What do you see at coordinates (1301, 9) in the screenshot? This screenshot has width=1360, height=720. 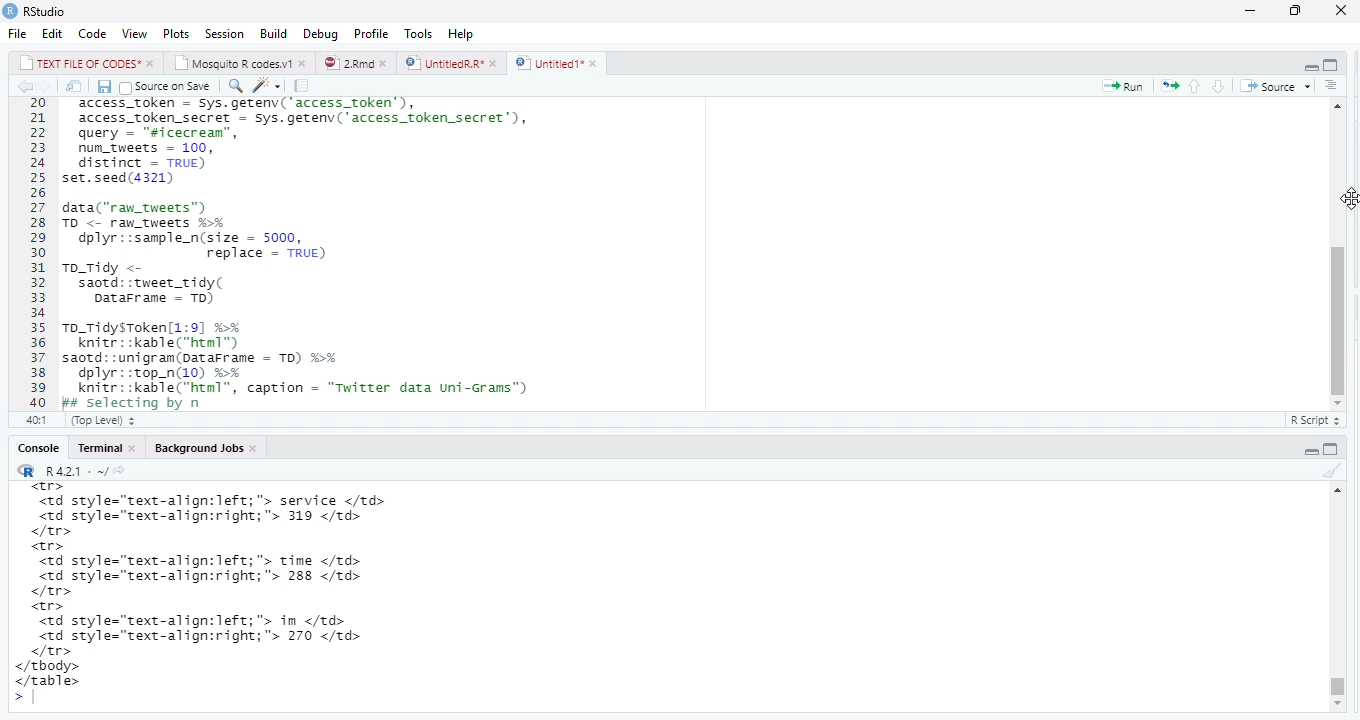 I see `maximize` at bounding box center [1301, 9].